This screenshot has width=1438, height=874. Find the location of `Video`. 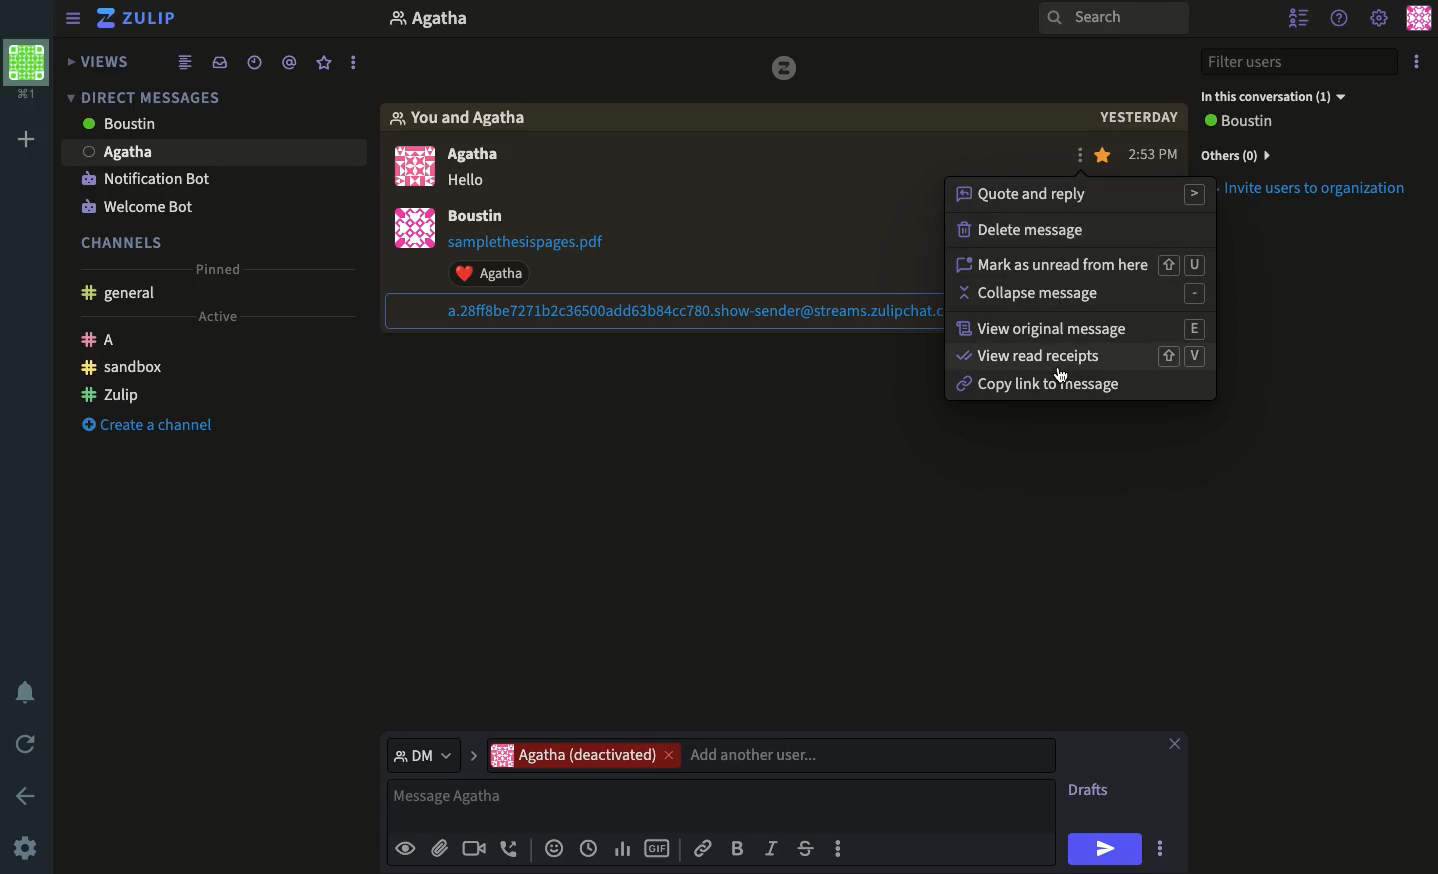

Video is located at coordinates (472, 850).